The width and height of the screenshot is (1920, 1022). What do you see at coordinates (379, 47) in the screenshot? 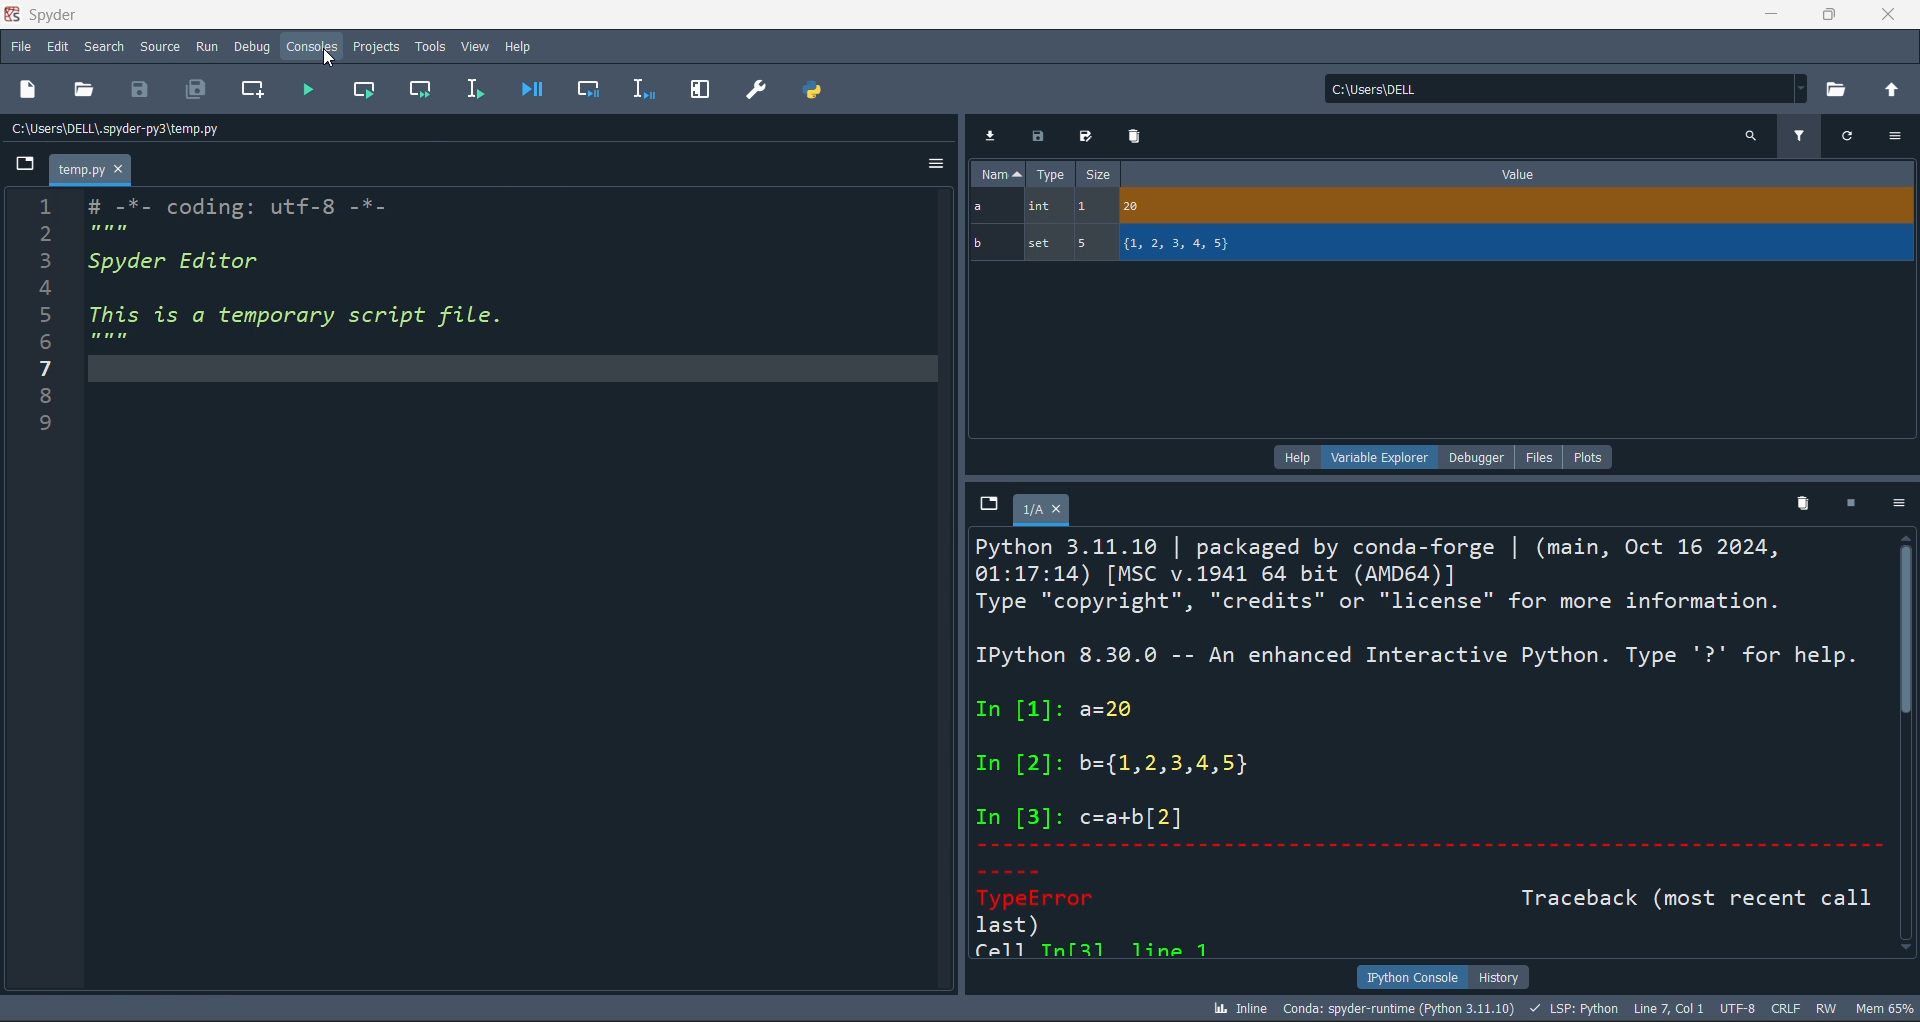
I see `Projects` at bounding box center [379, 47].